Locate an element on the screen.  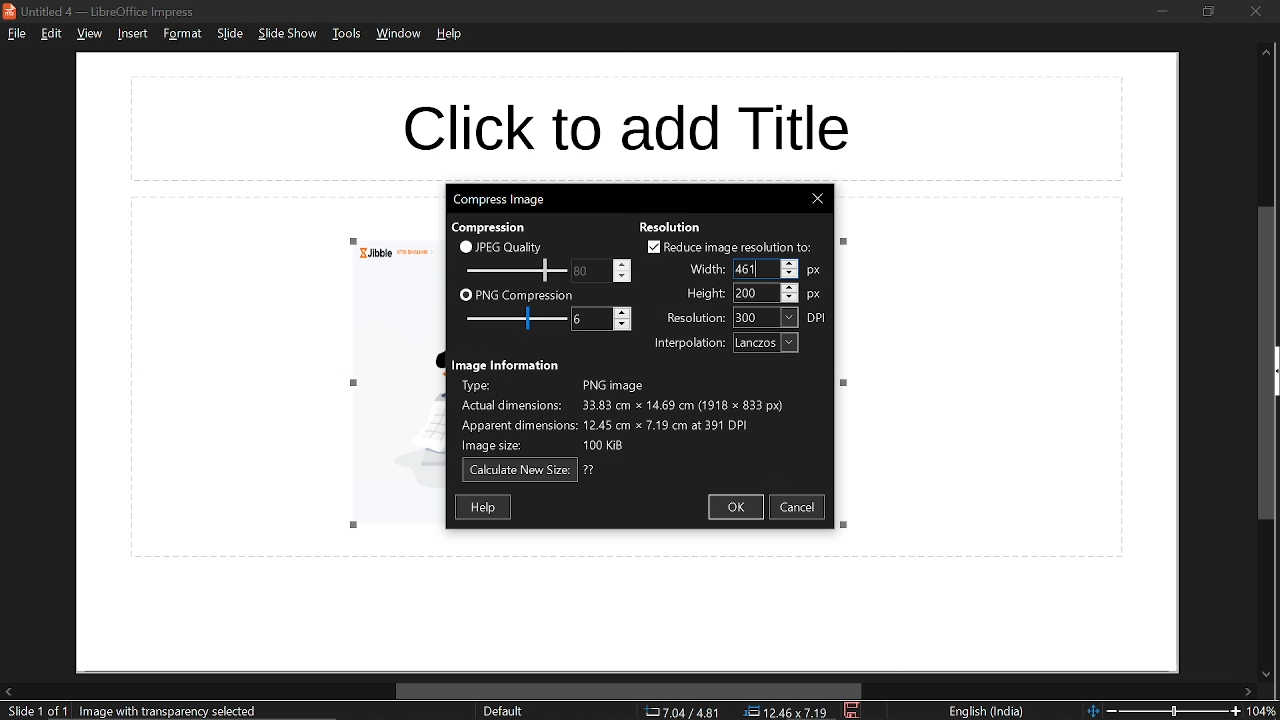
sheet style is located at coordinates (502, 712).